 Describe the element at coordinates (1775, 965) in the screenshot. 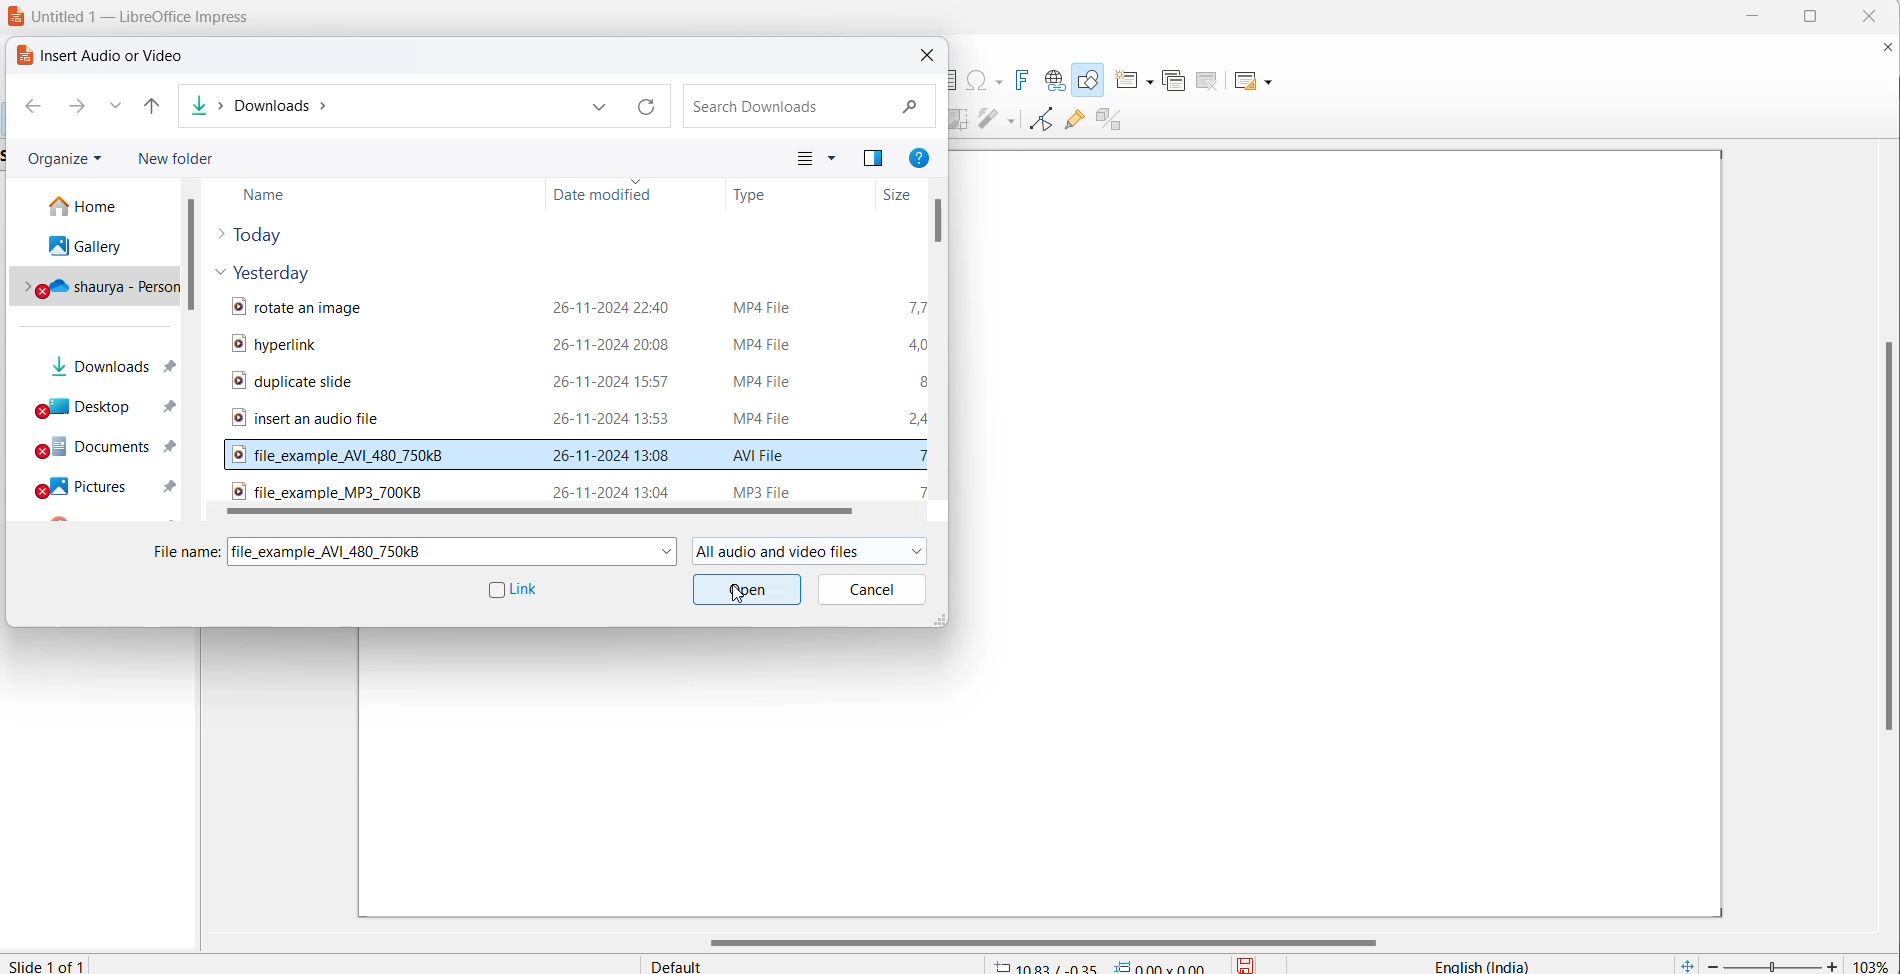

I see `zoom slide` at that location.